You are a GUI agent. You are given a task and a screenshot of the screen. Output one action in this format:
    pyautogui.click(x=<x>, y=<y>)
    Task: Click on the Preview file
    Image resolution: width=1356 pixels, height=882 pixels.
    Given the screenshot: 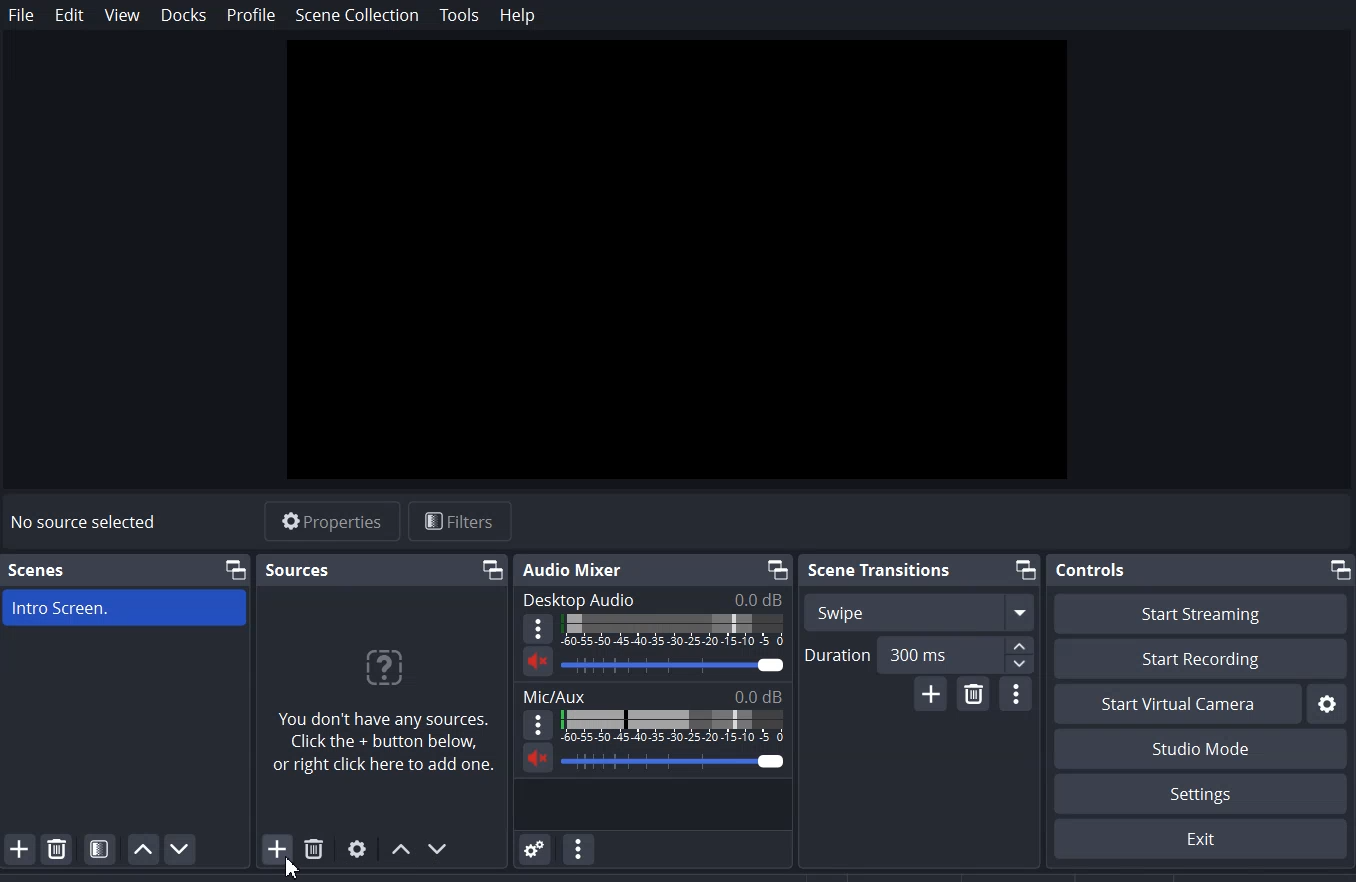 What is the action you would take?
    pyautogui.click(x=676, y=260)
    